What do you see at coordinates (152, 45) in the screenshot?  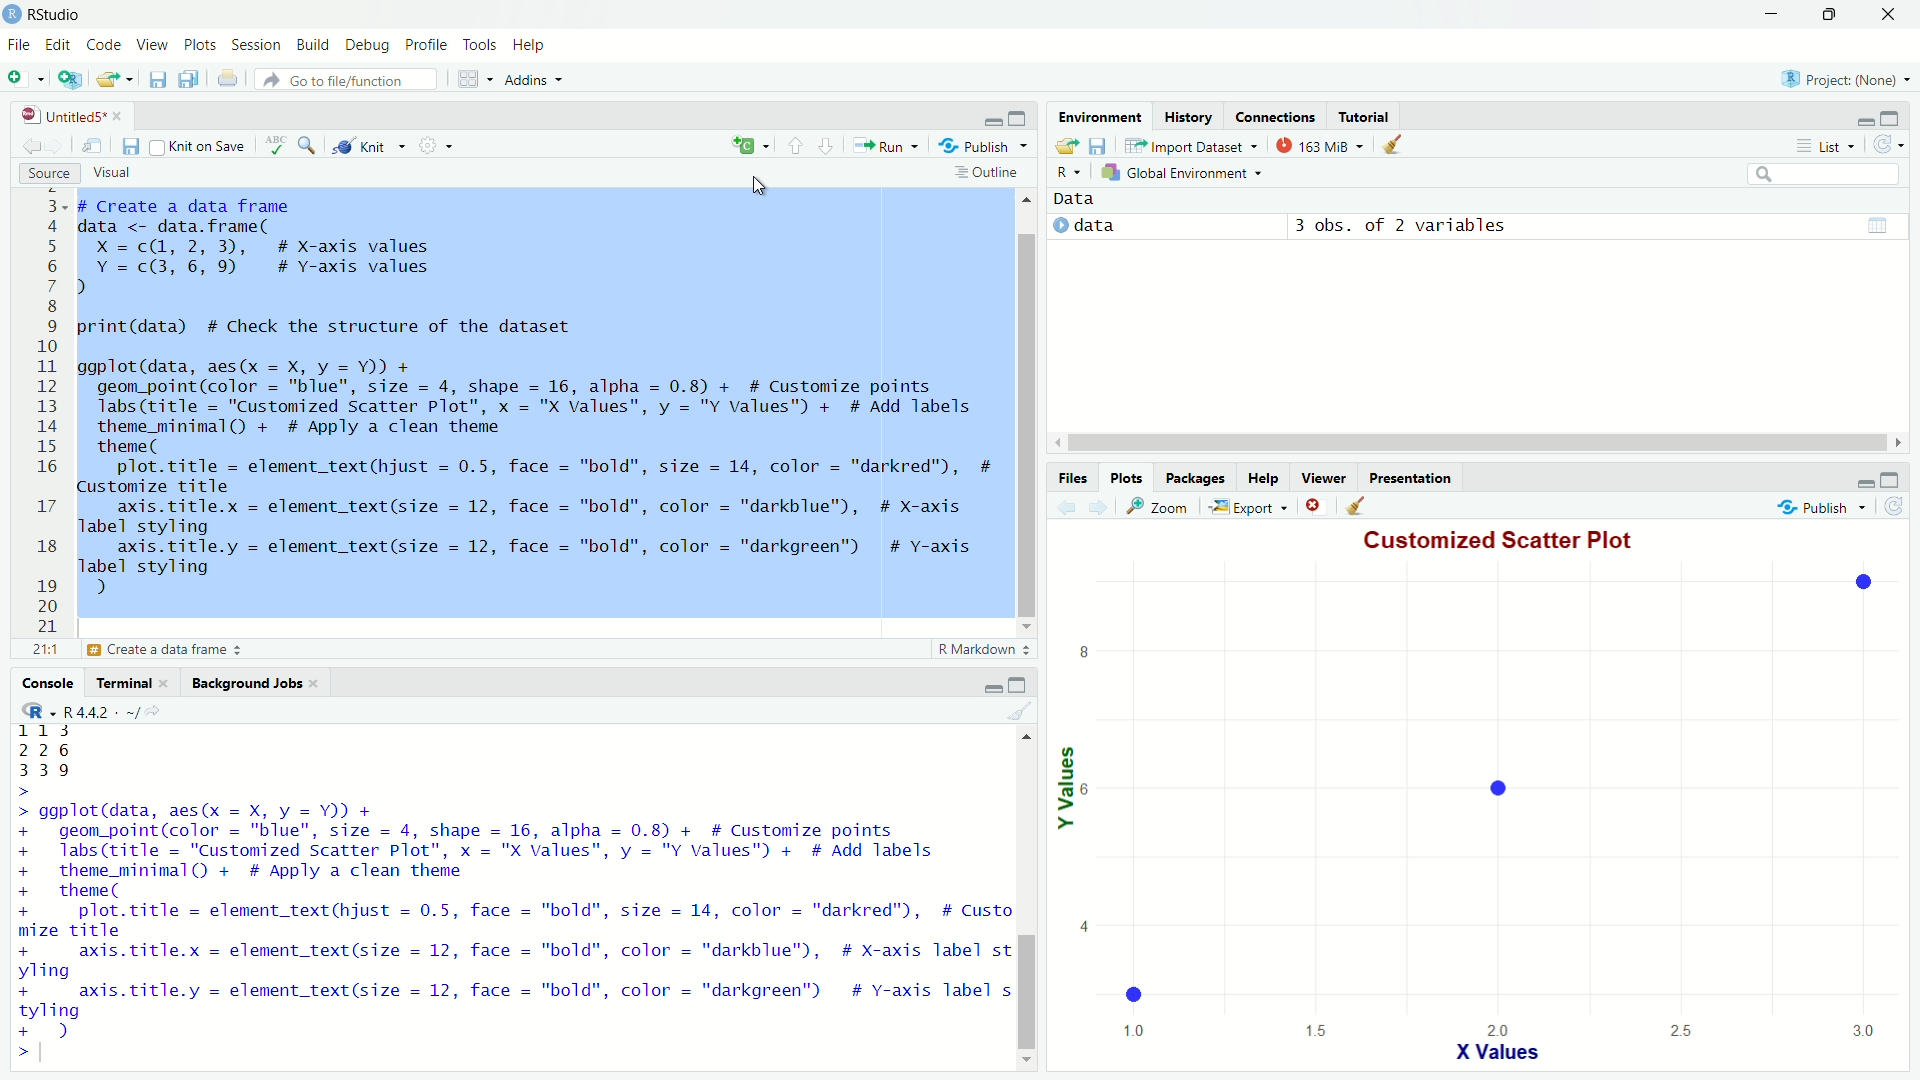 I see `View` at bounding box center [152, 45].